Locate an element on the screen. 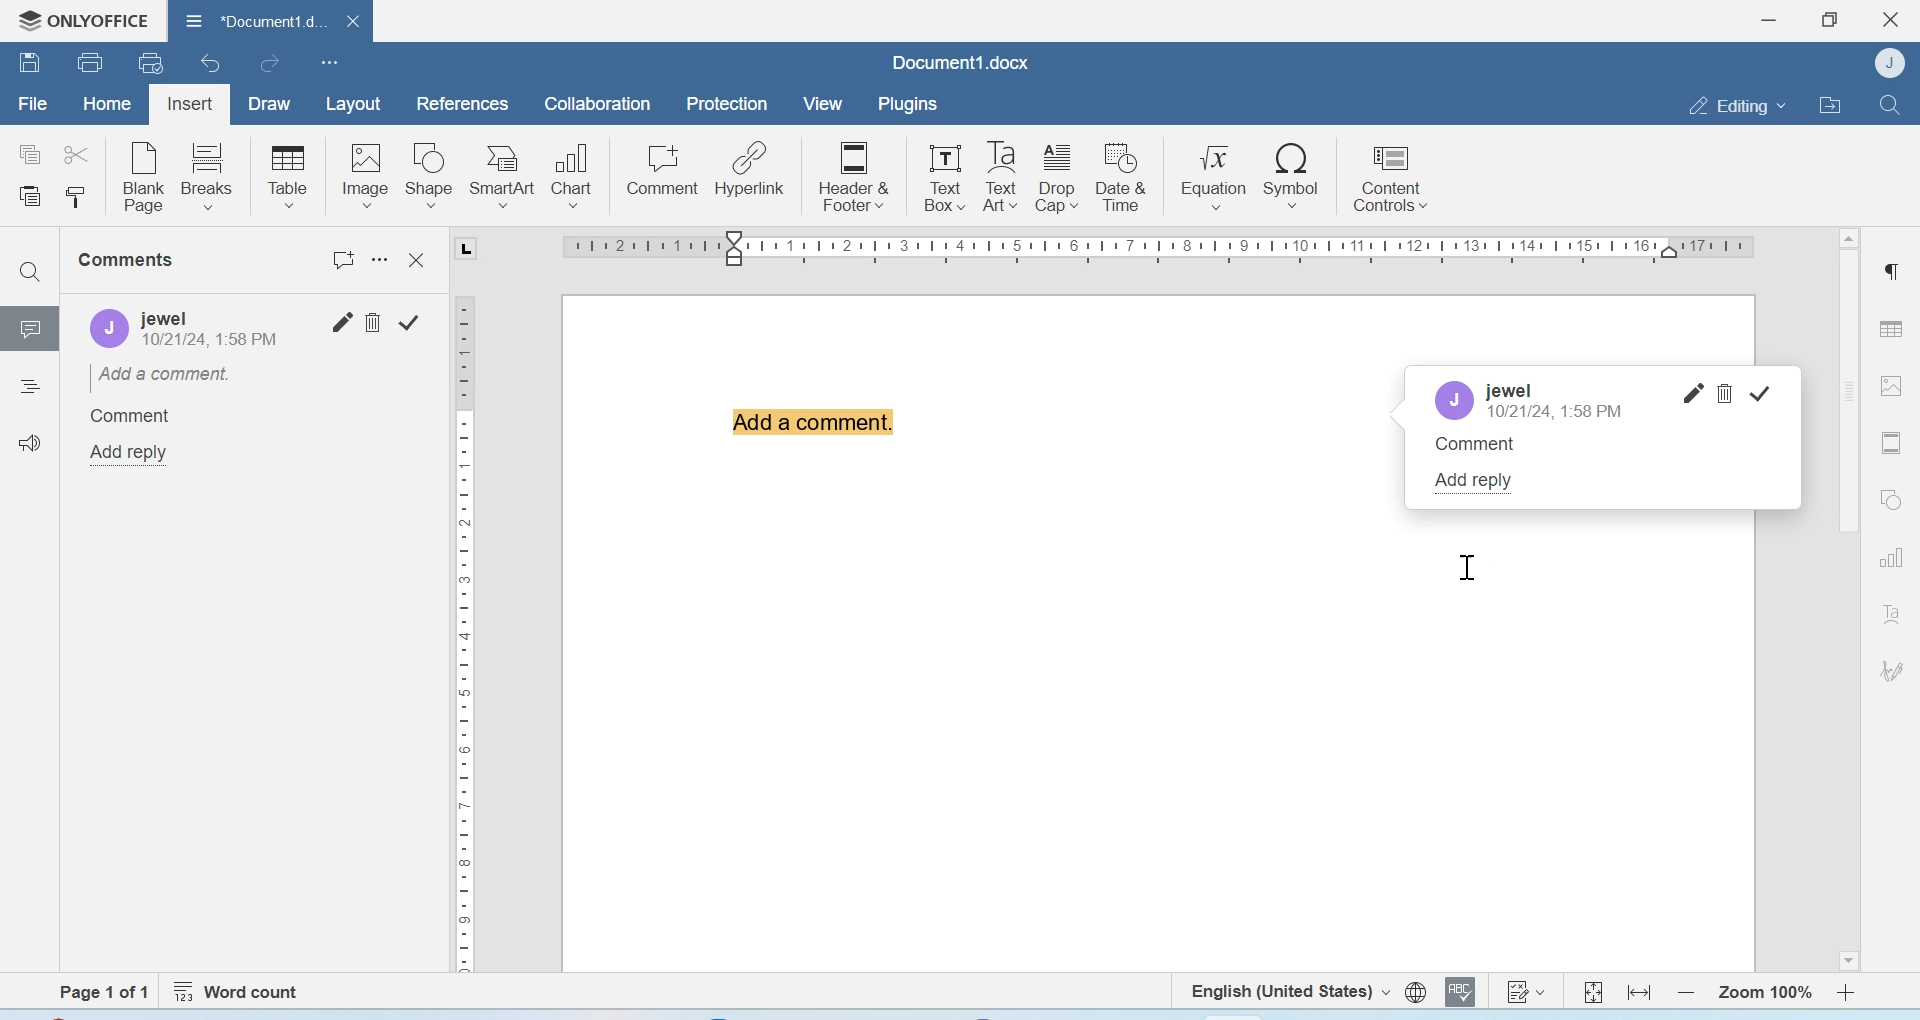  Shape is located at coordinates (430, 176).